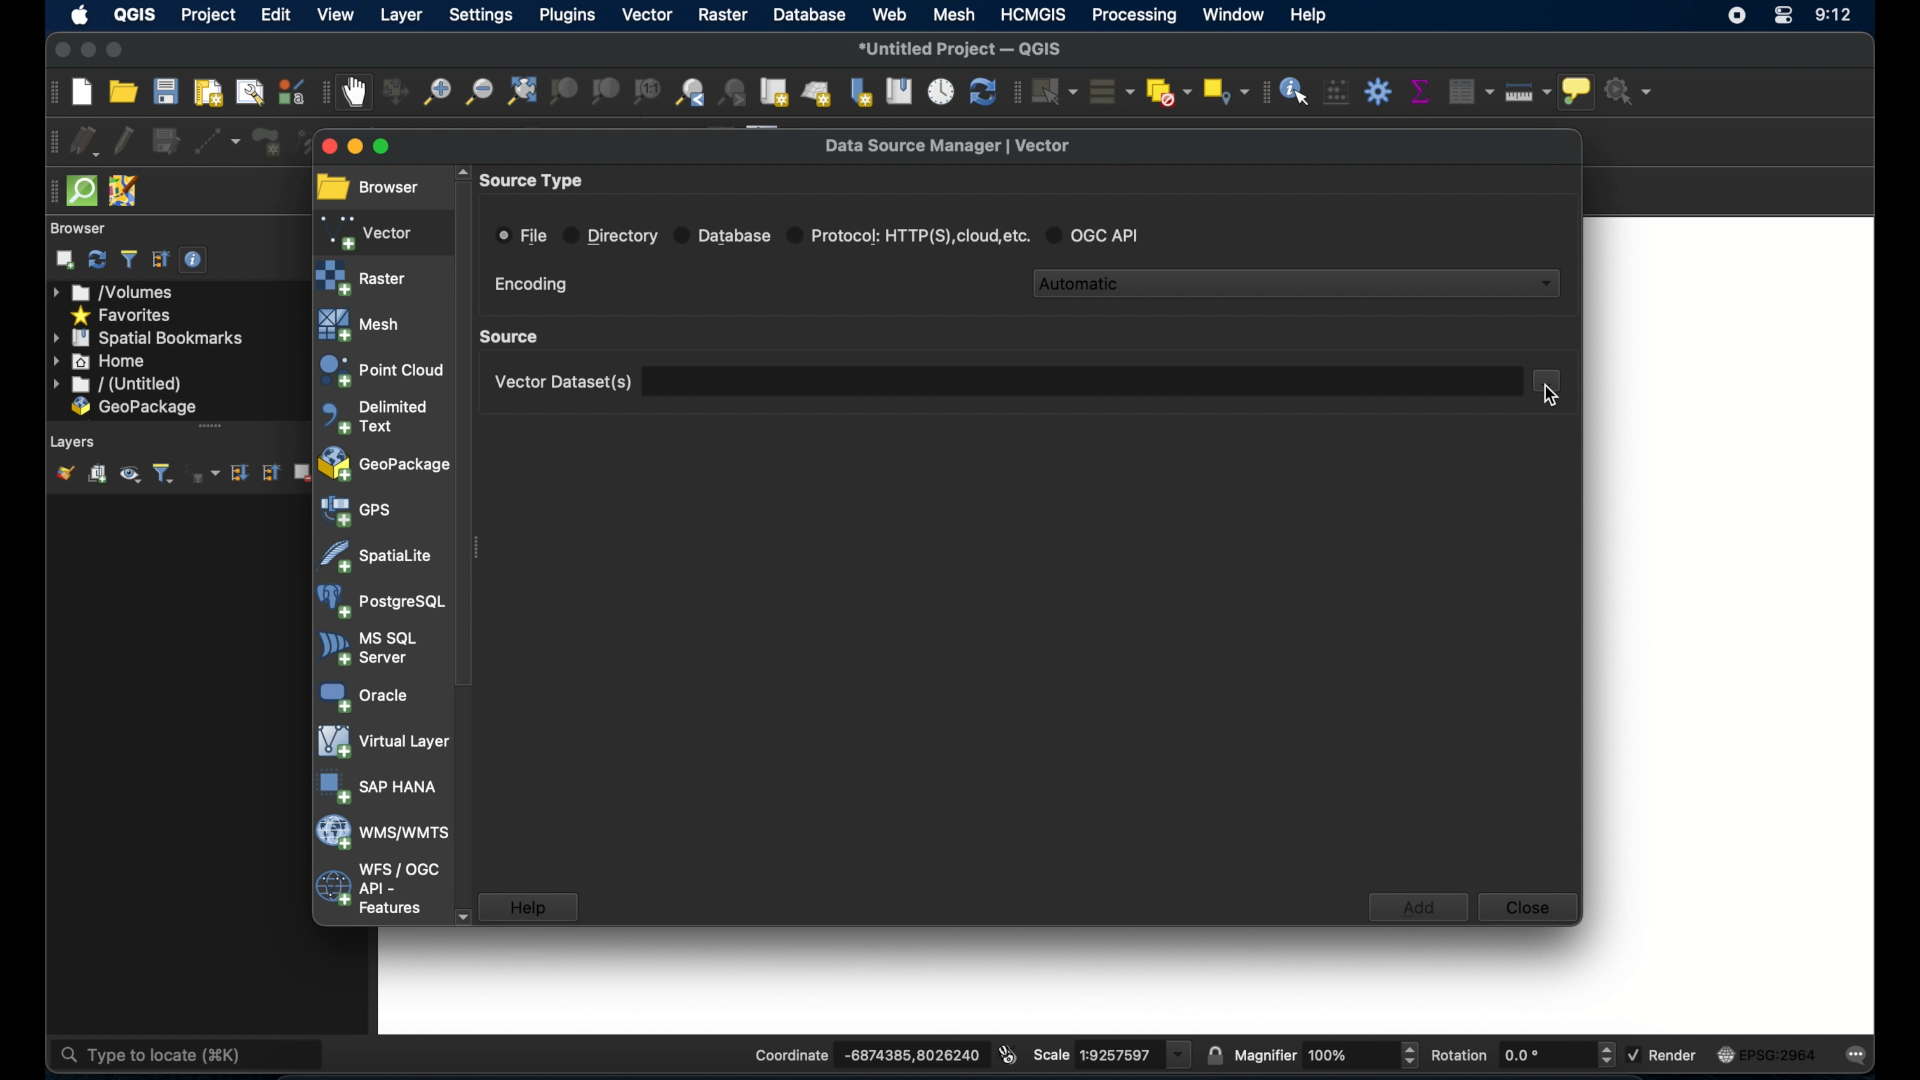  Describe the element at coordinates (607, 92) in the screenshot. I see `zoom to layer` at that location.